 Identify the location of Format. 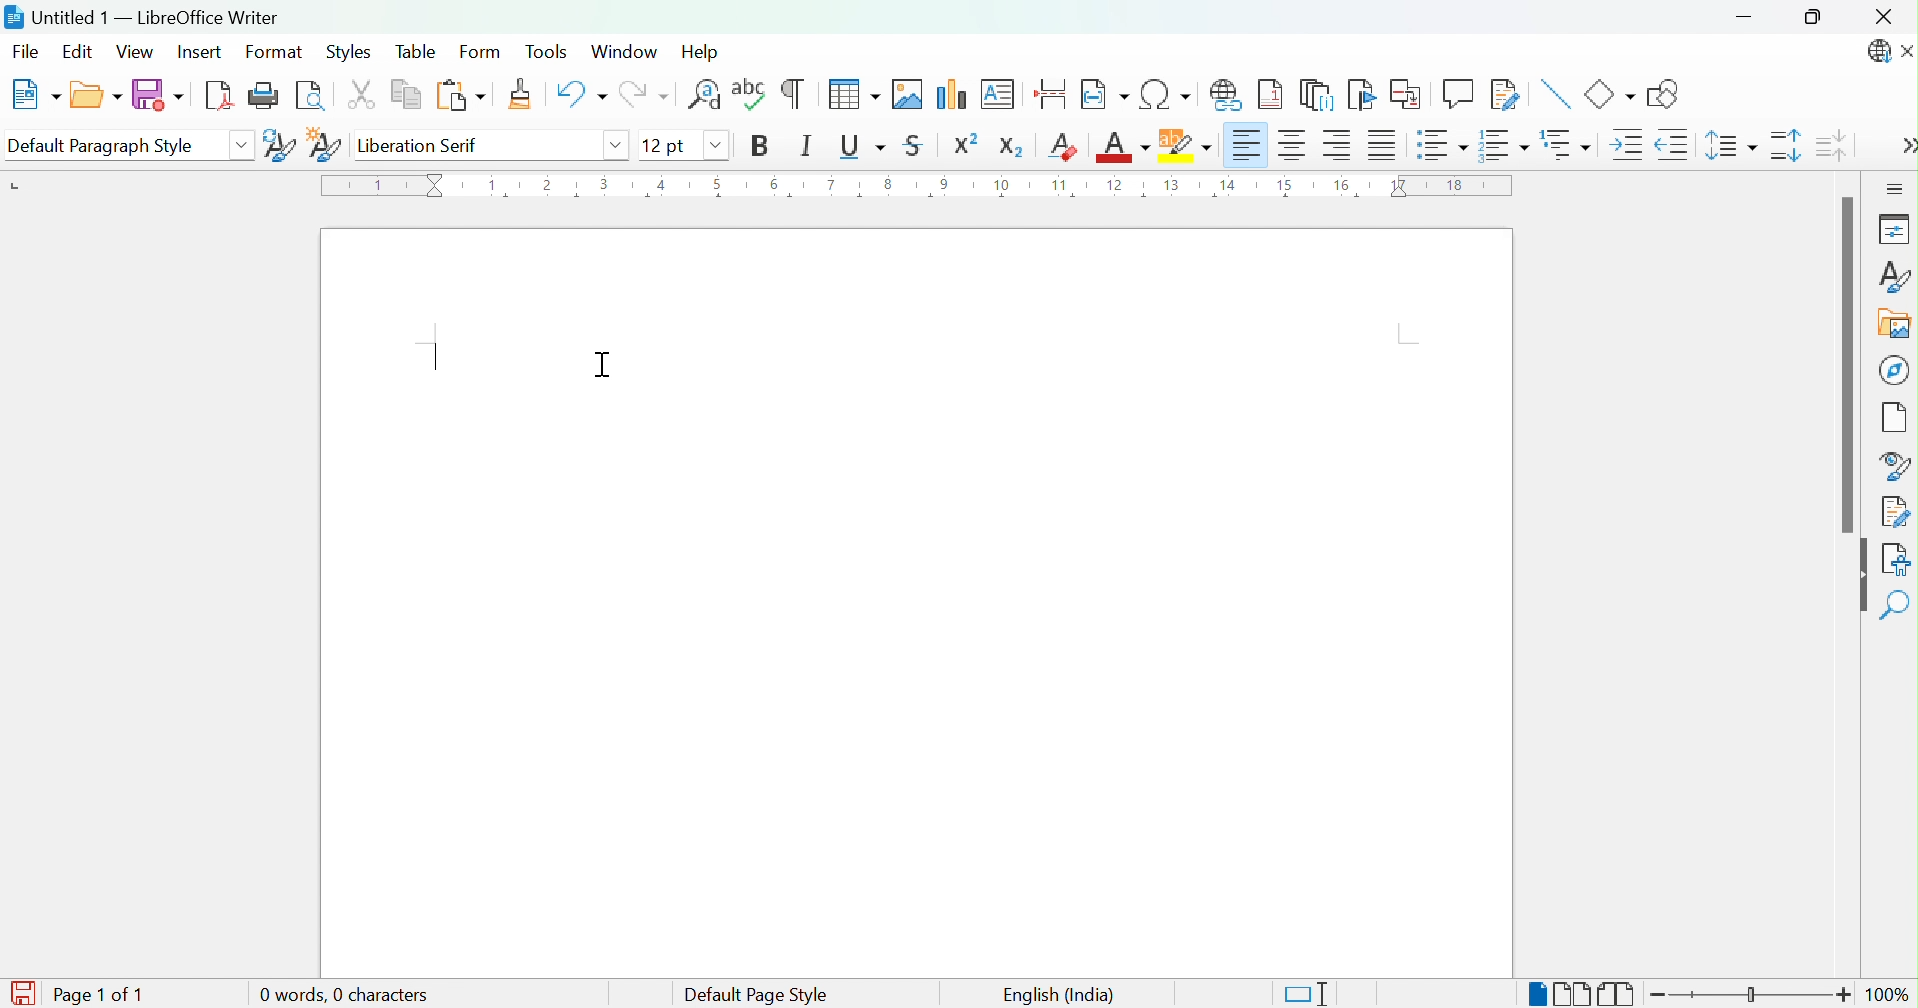
(272, 53).